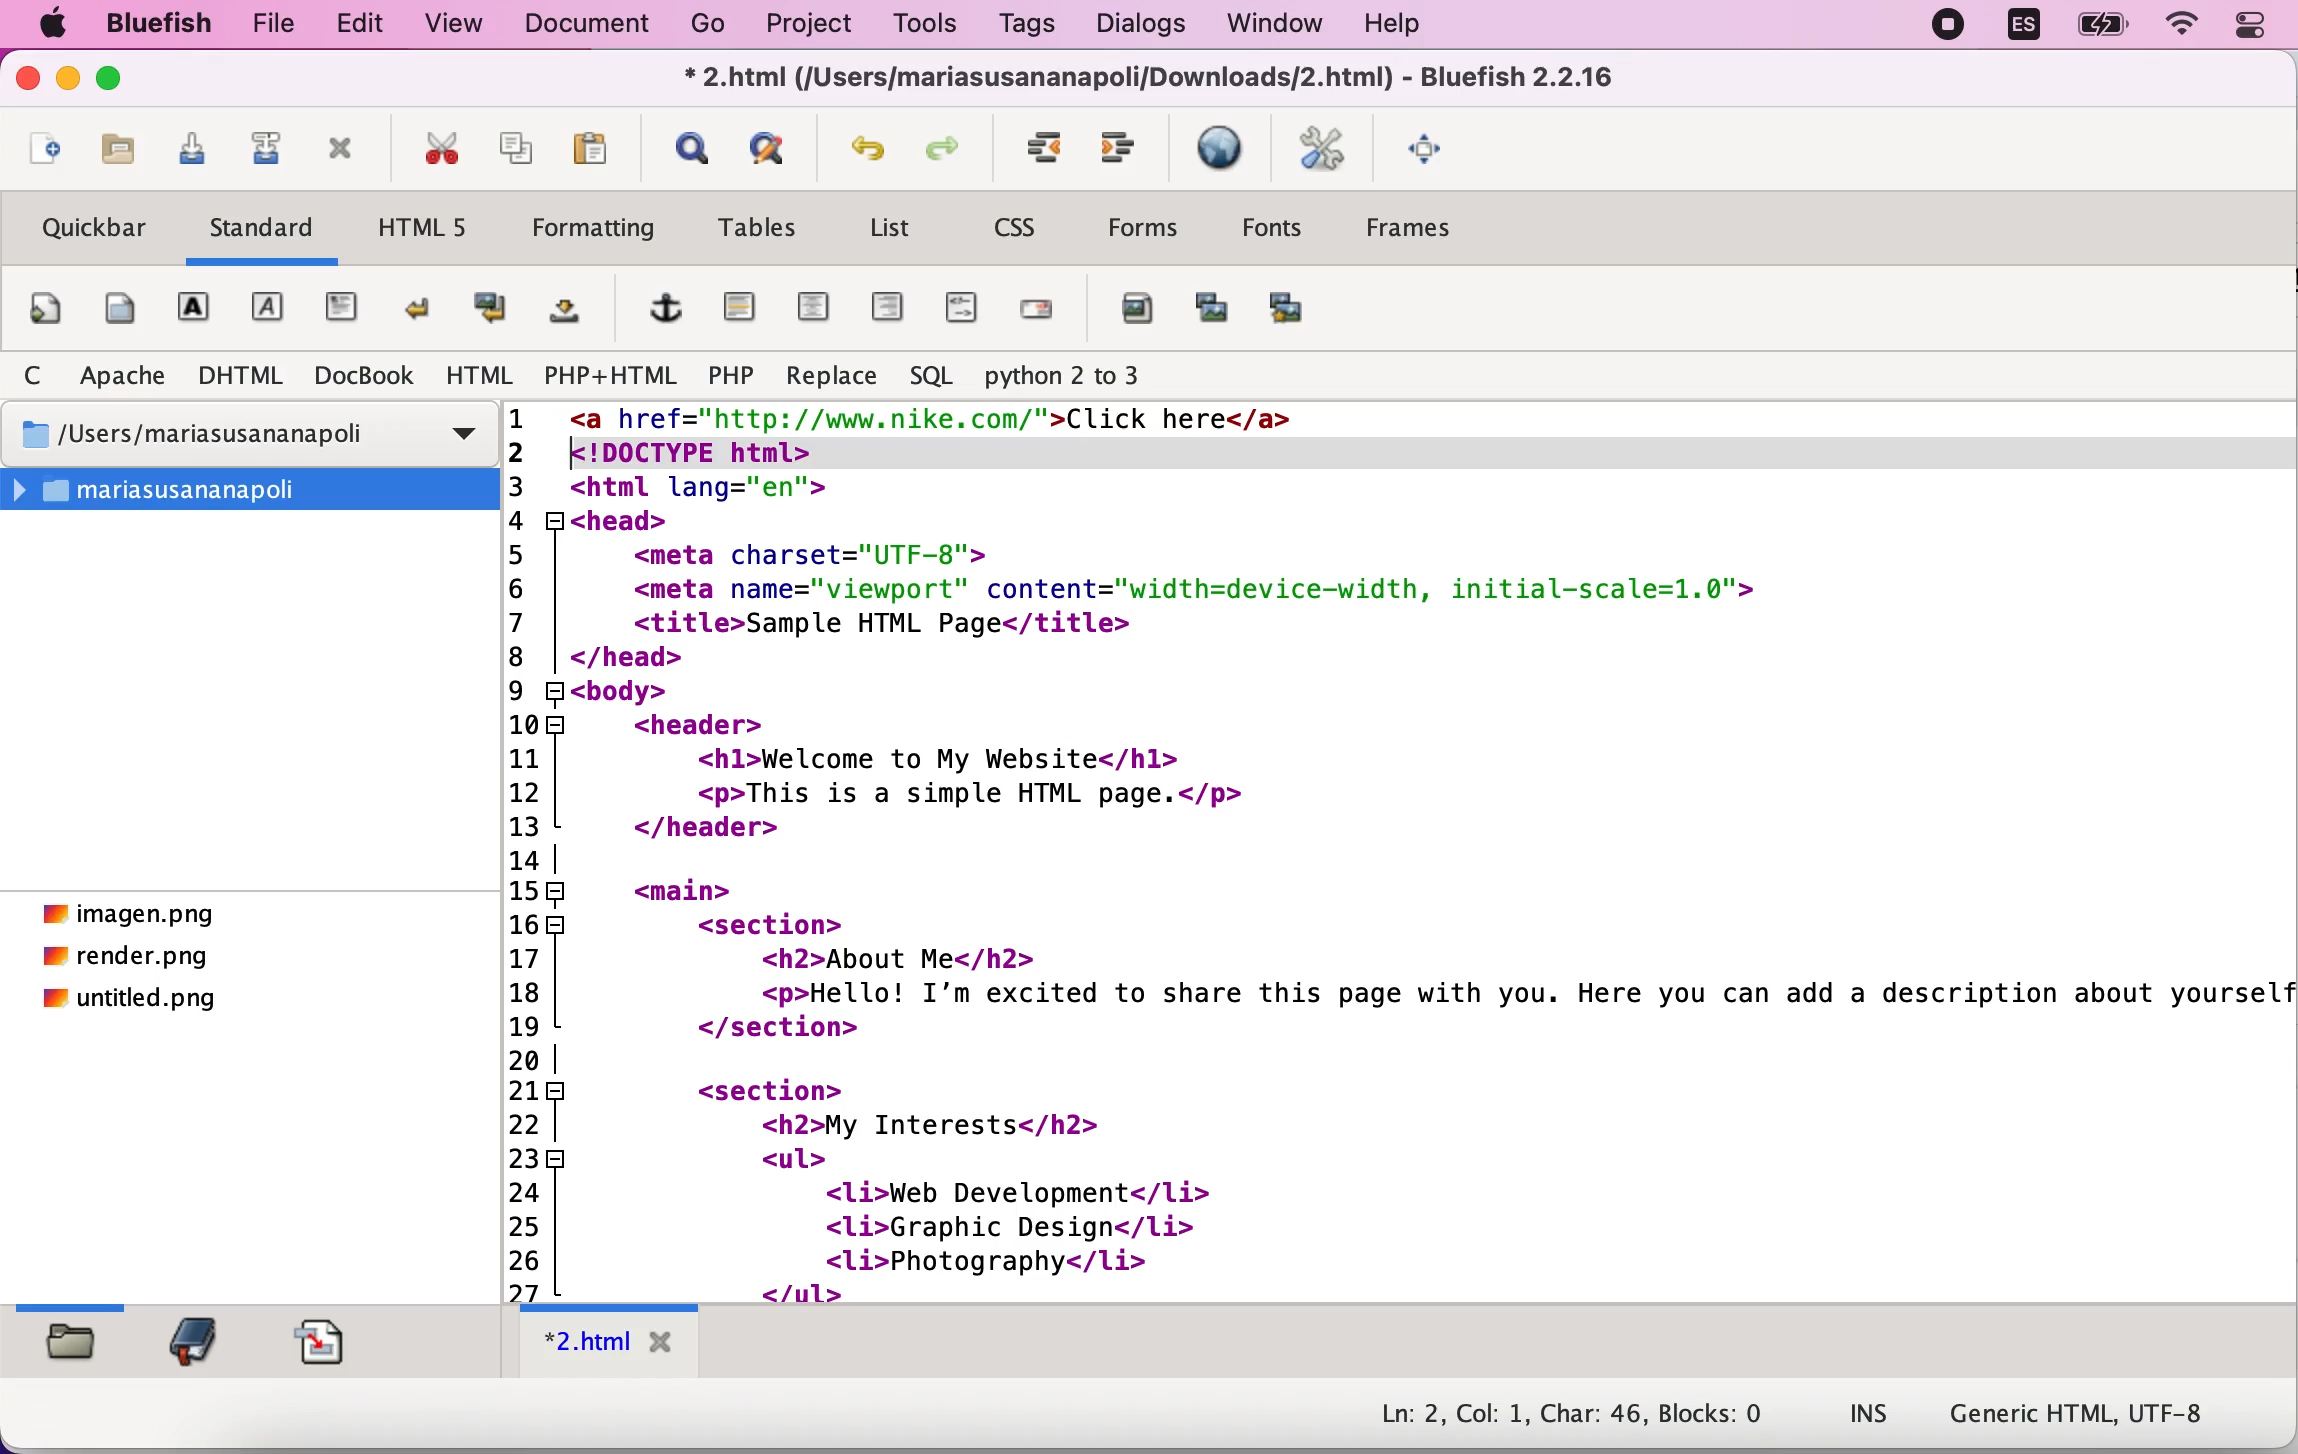 The width and height of the screenshot is (2298, 1454). I want to click on bookmark, so click(187, 1341).